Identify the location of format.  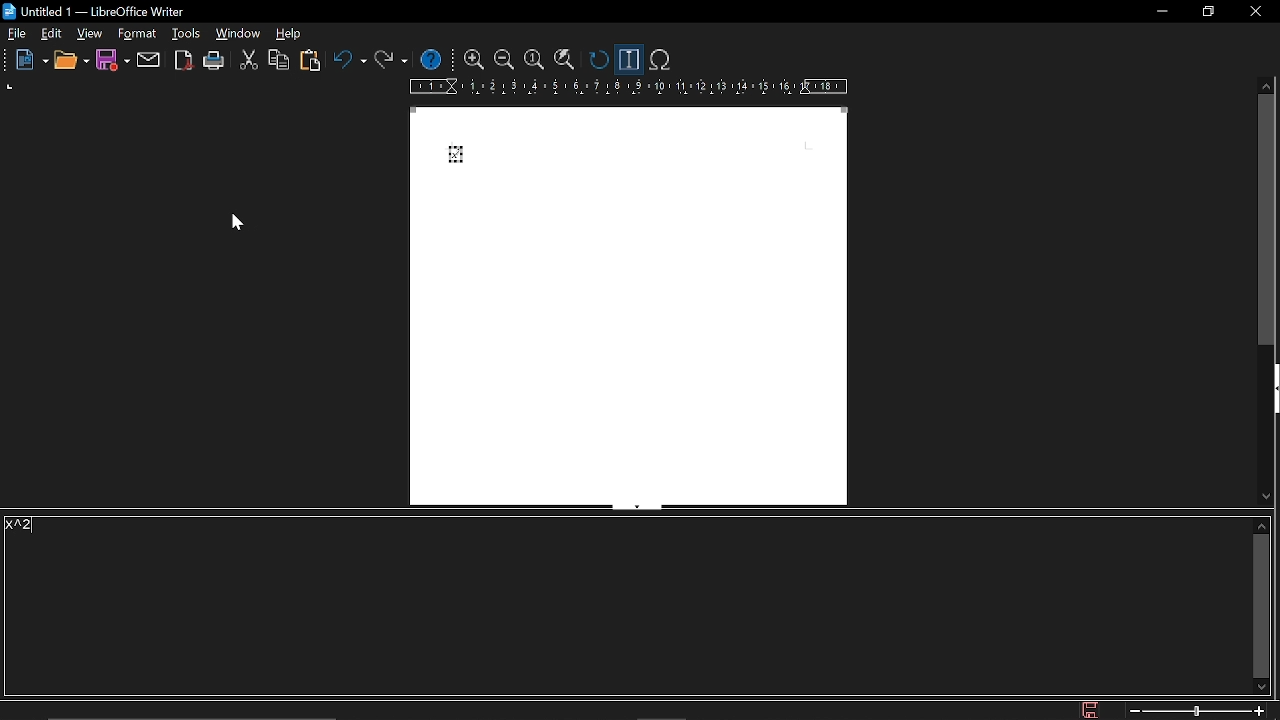
(184, 34).